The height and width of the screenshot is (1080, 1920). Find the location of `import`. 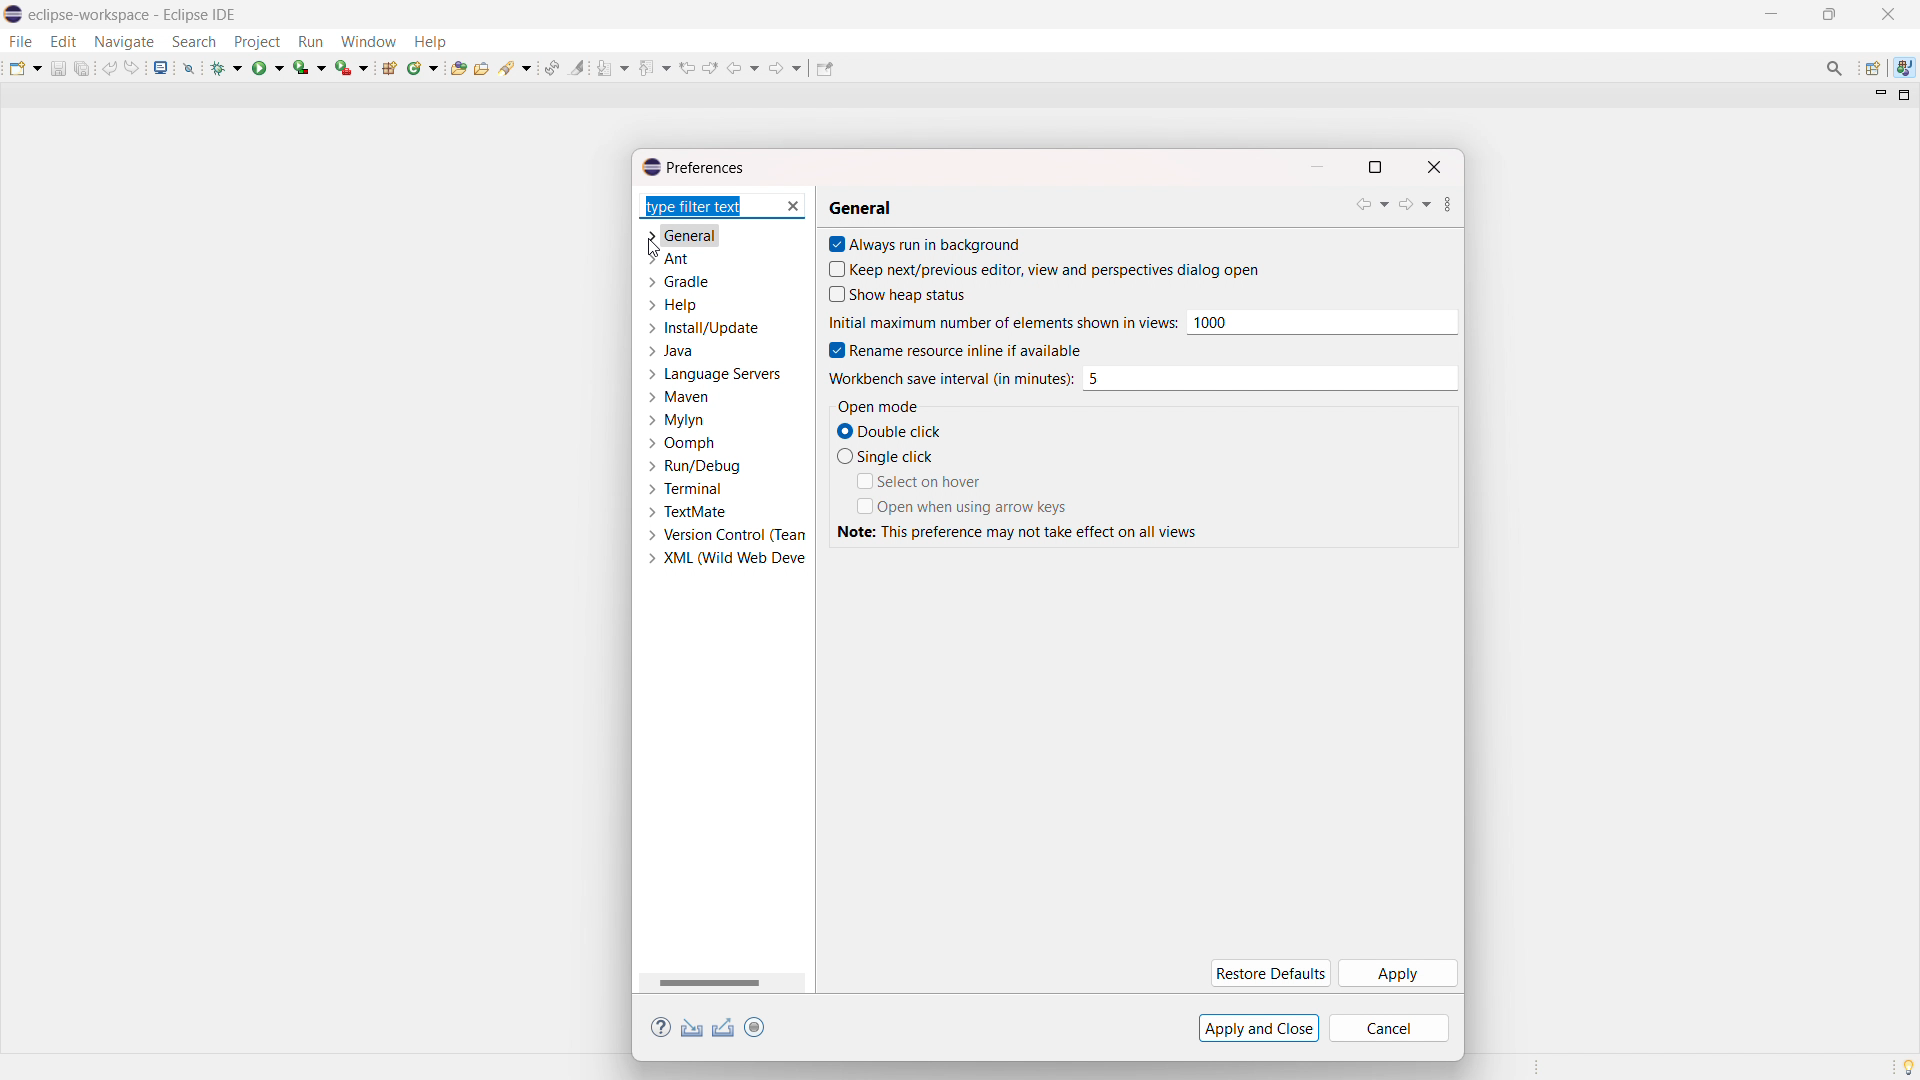

import is located at coordinates (692, 1028).